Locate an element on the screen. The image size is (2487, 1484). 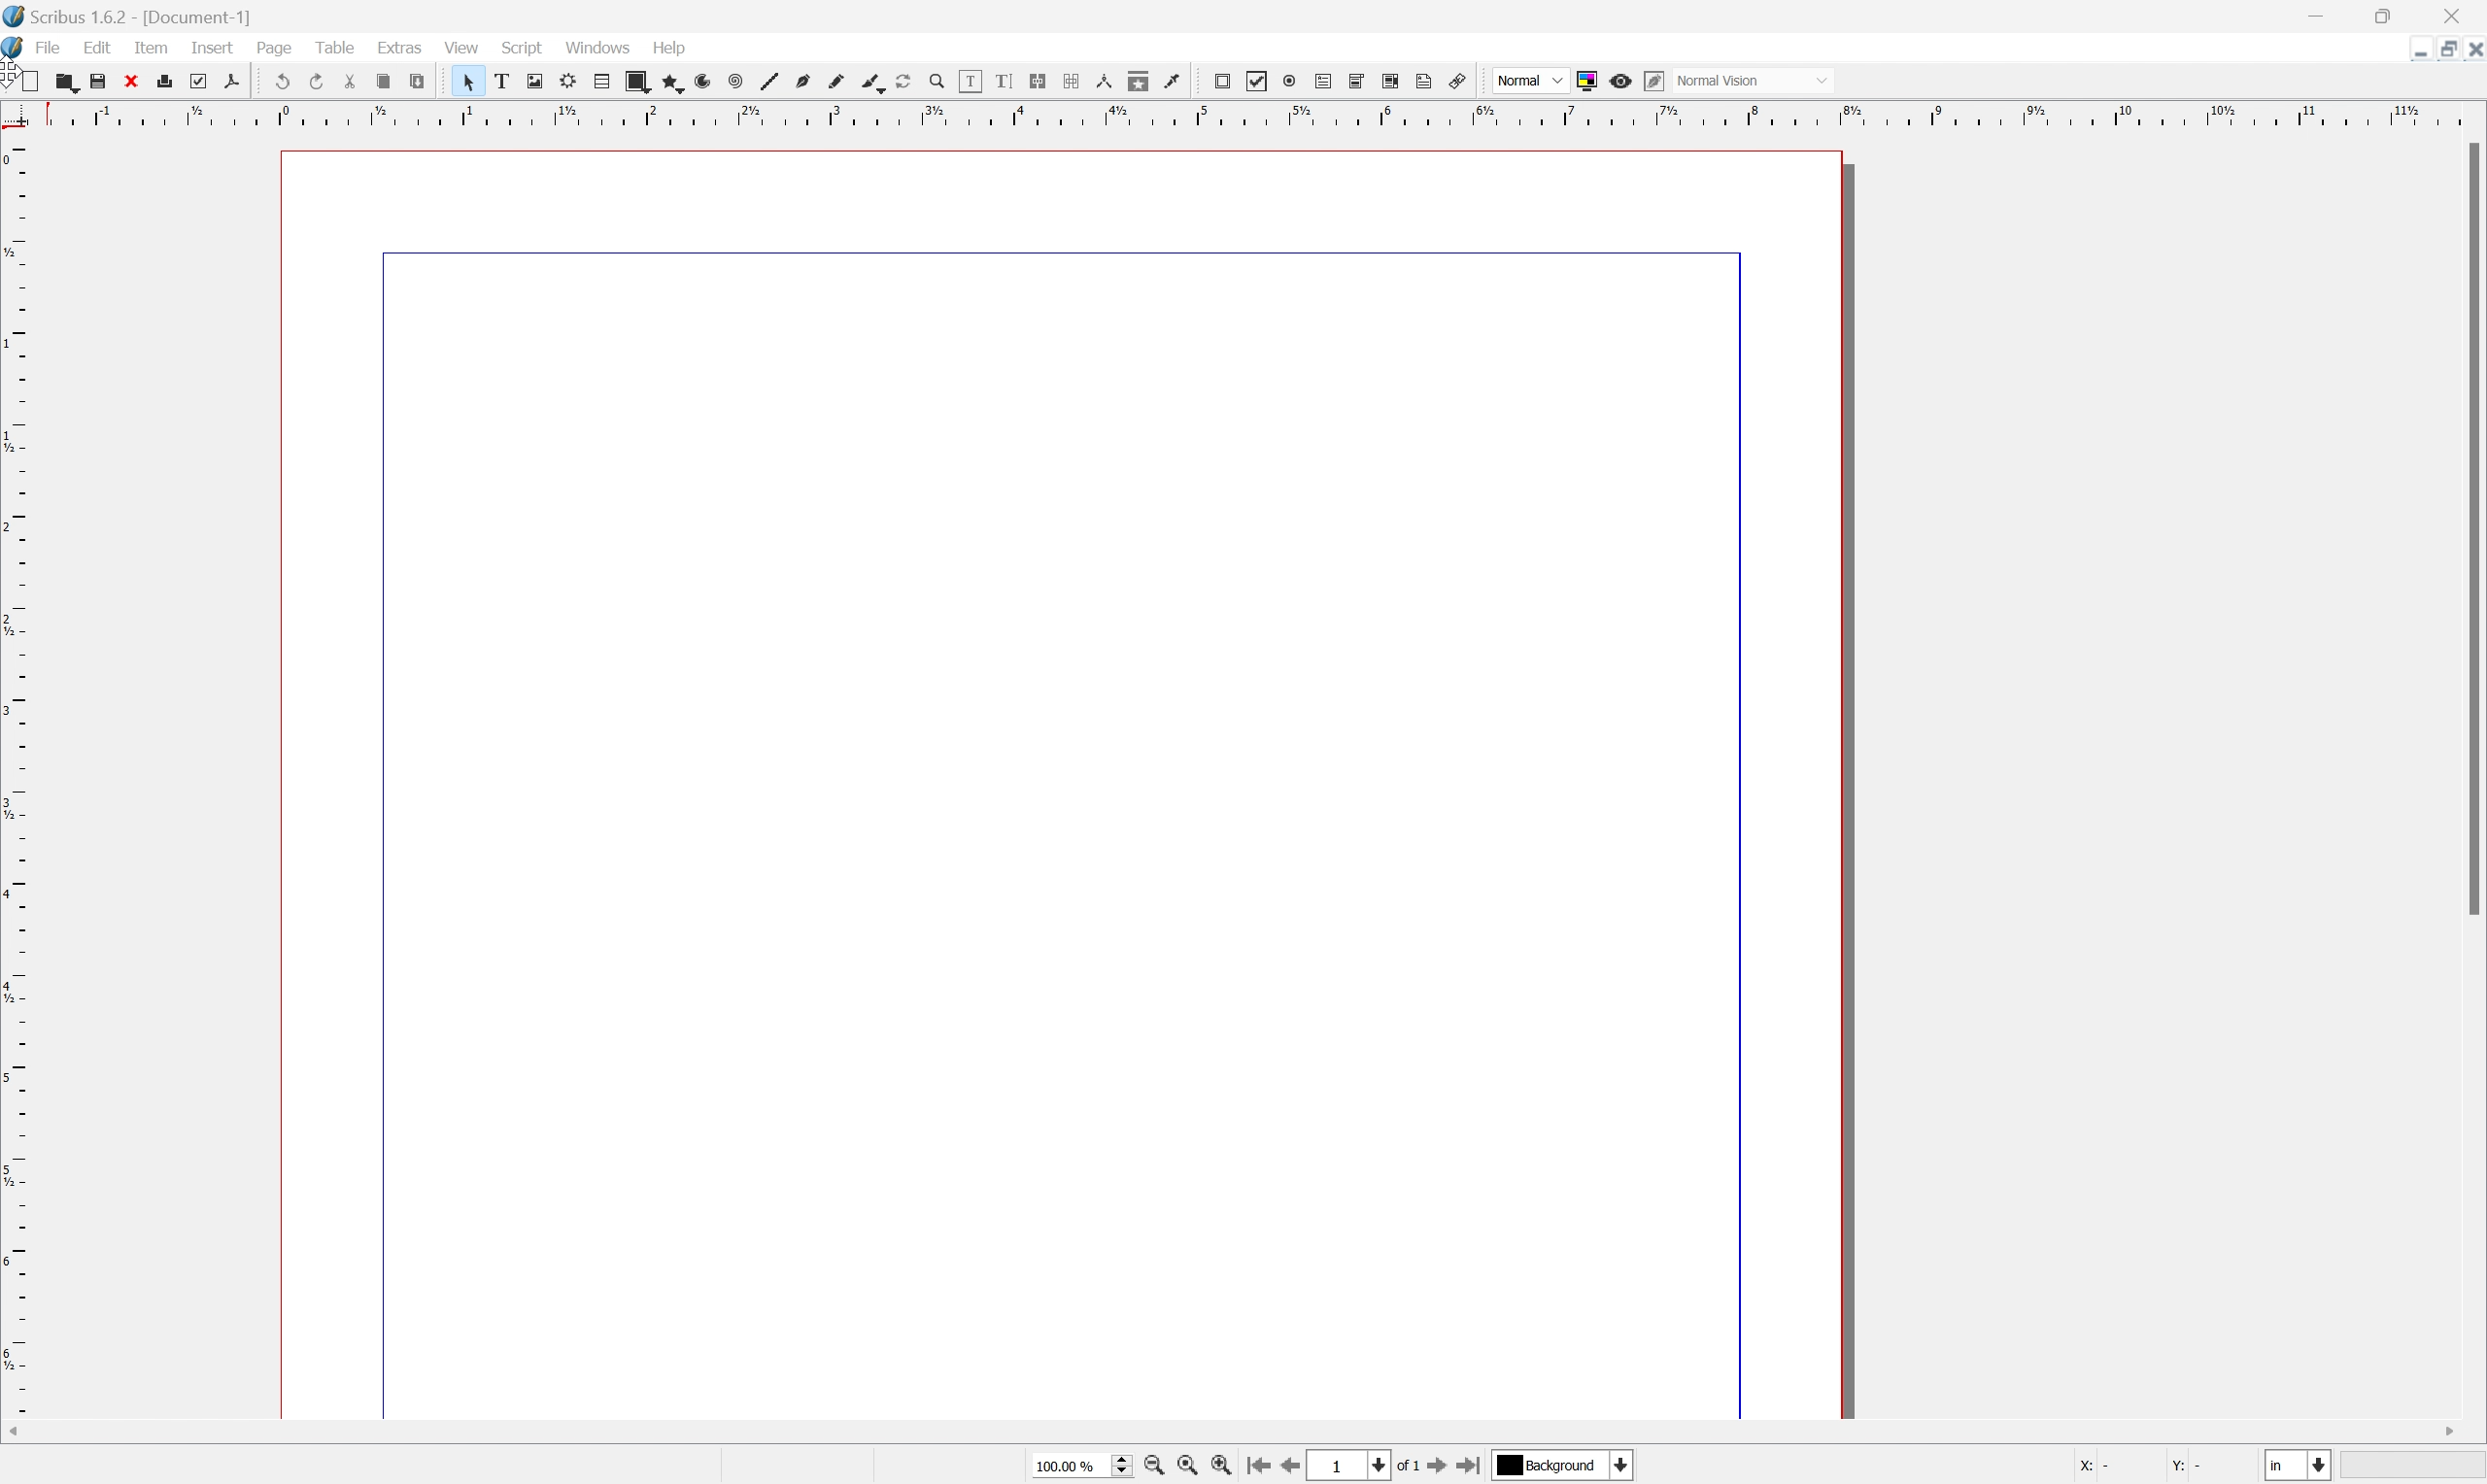
redo is located at coordinates (320, 82).